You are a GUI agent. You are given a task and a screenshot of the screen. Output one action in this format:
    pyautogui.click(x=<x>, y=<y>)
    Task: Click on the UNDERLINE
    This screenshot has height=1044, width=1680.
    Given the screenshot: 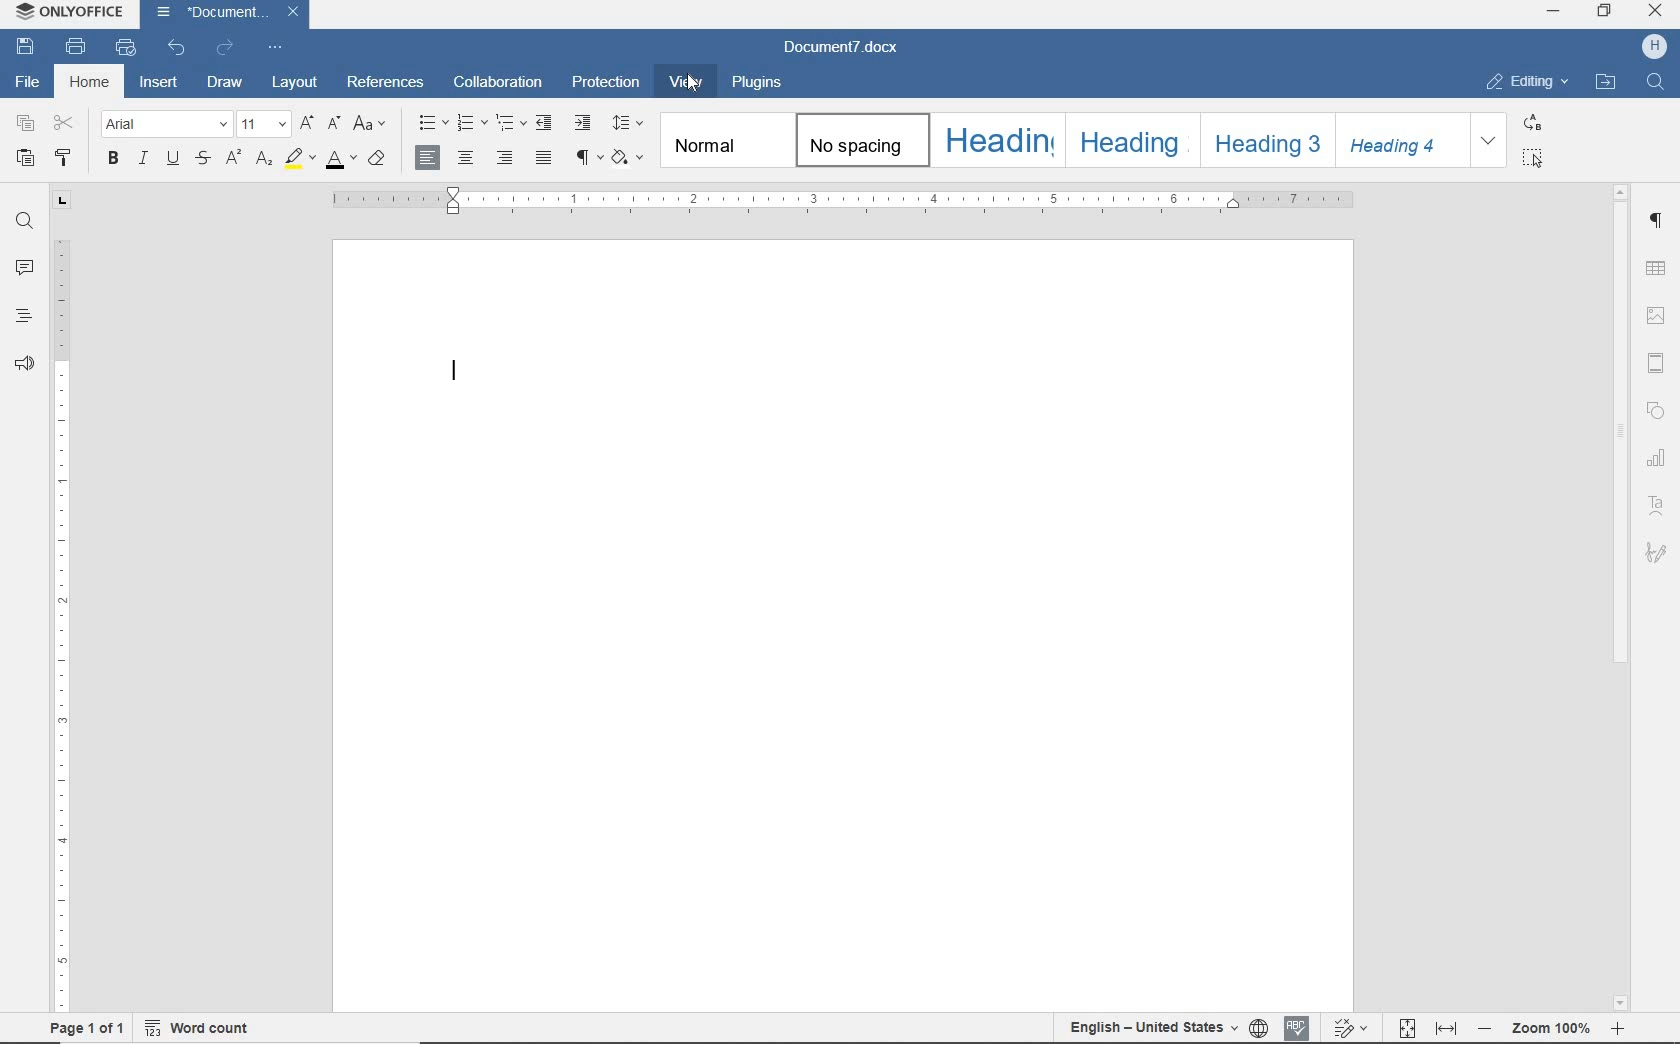 What is the action you would take?
    pyautogui.click(x=170, y=160)
    